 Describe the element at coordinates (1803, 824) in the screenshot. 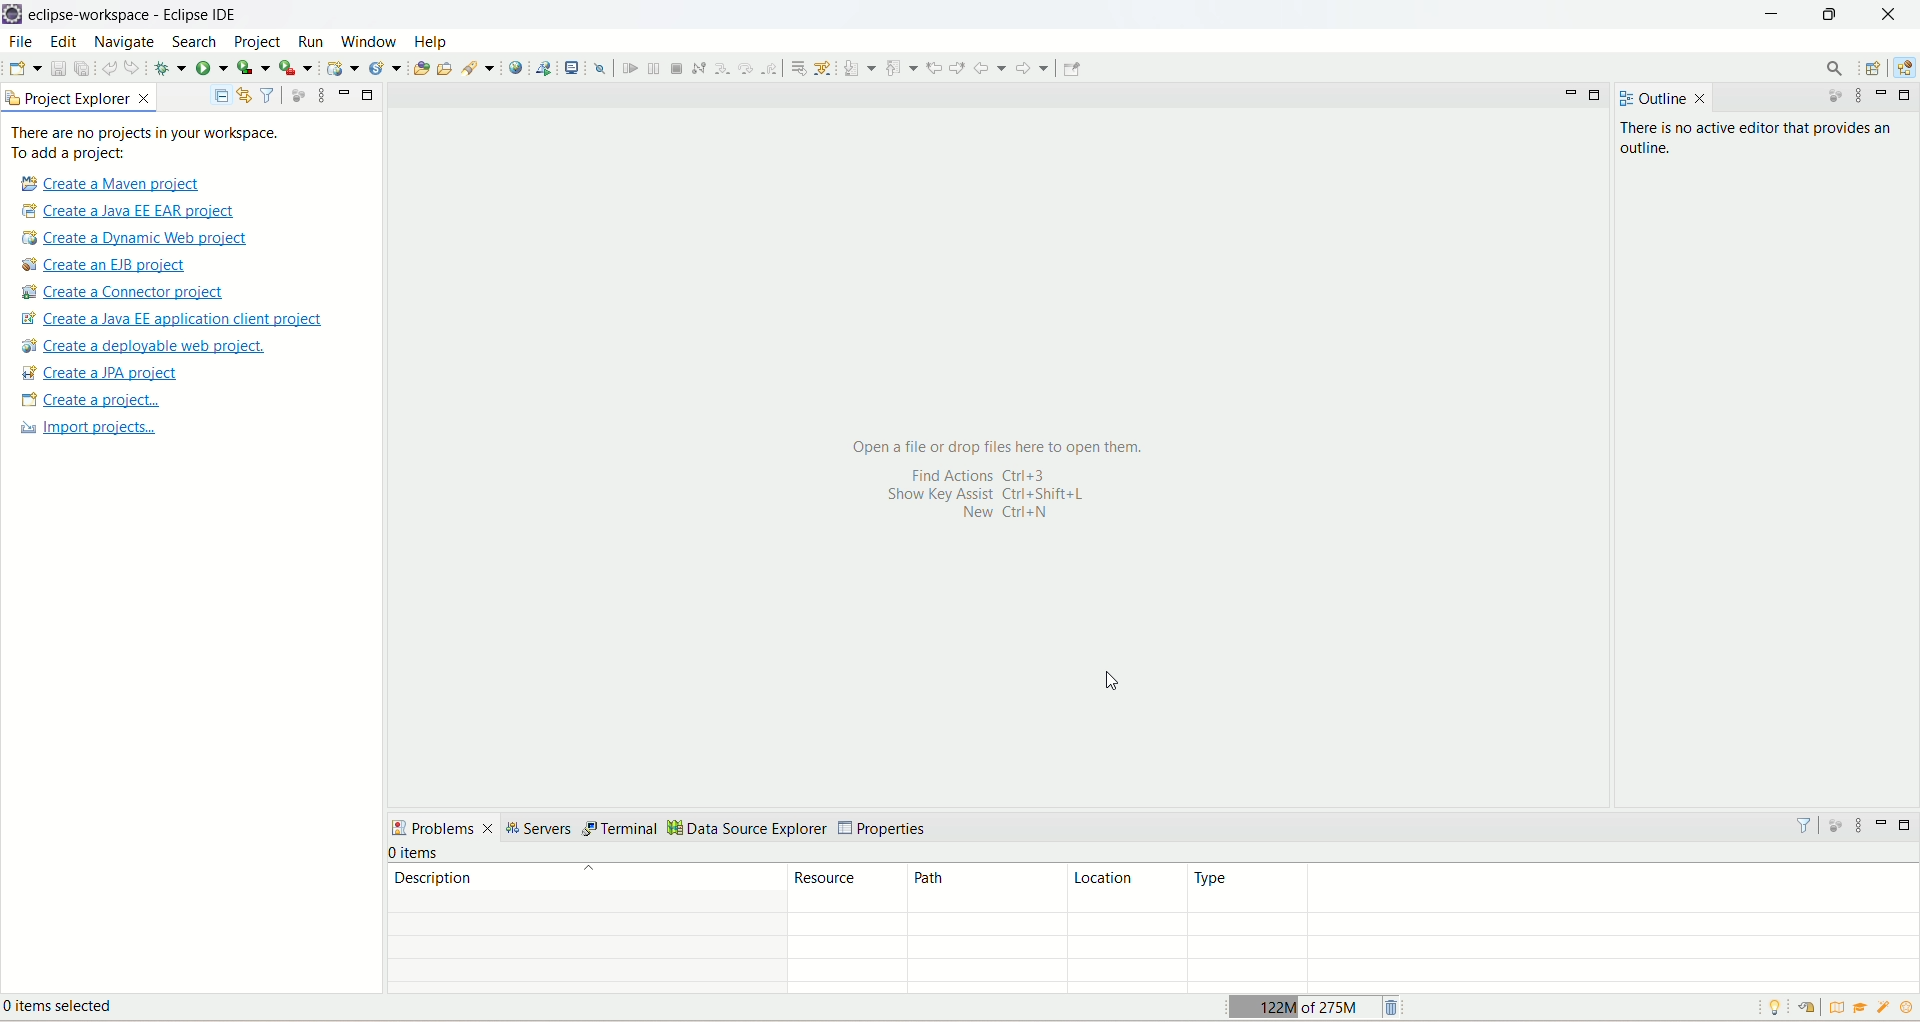

I see `filters` at that location.